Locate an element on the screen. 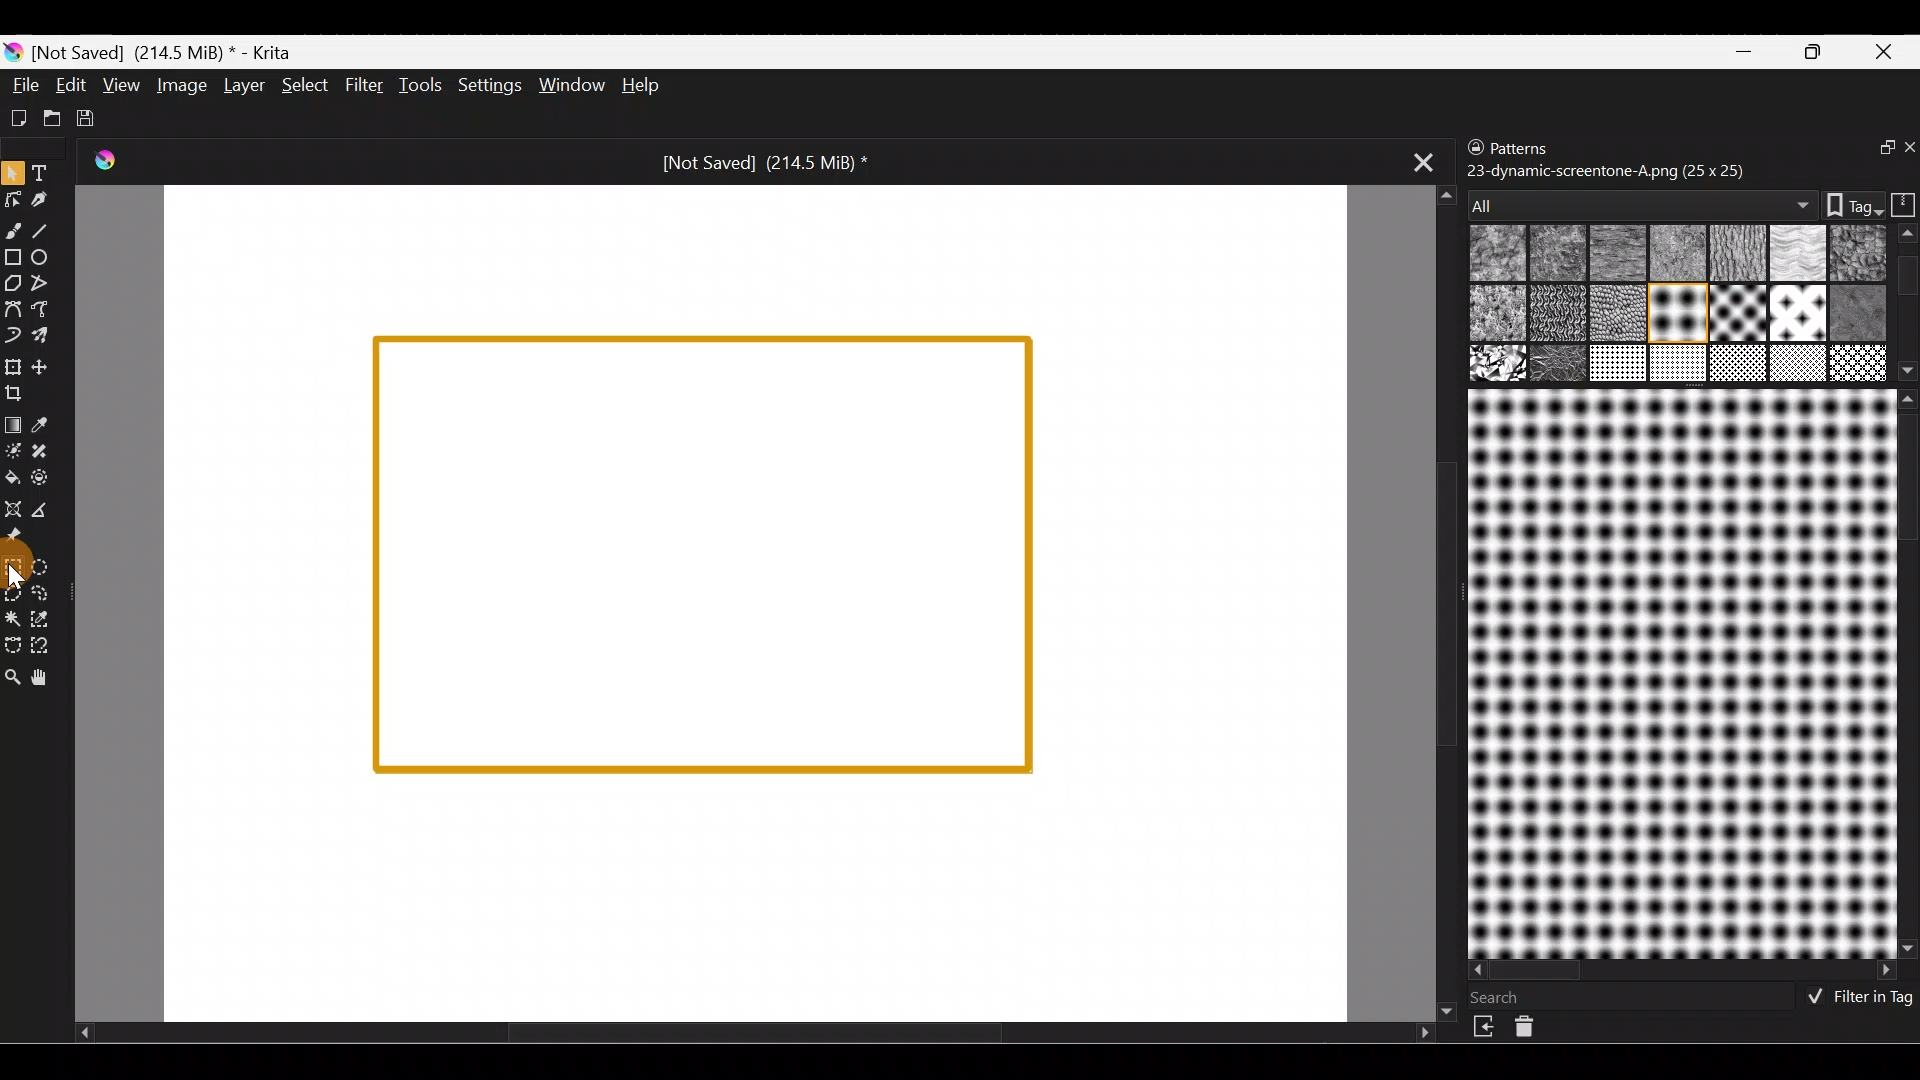  Create new document is located at coordinates (18, 119).